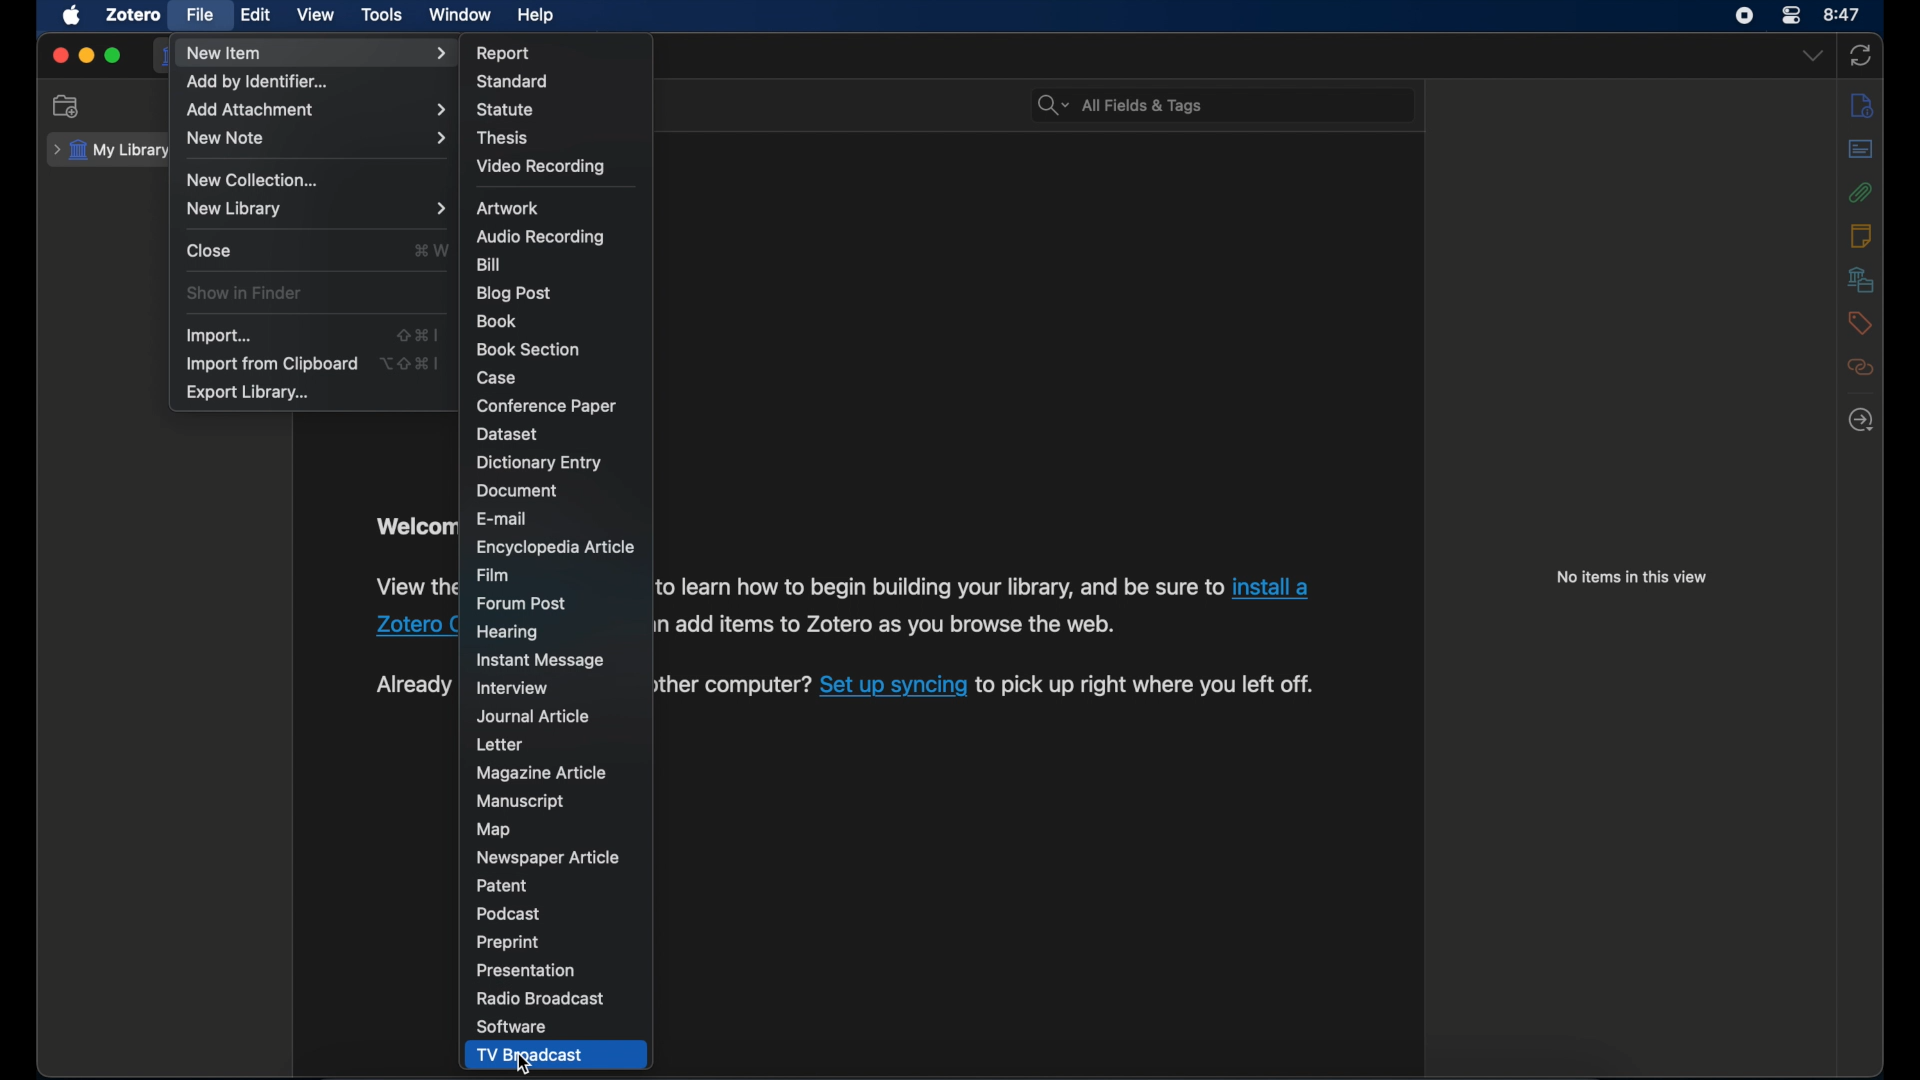  Describe the element at coordinates (508, 207) in the screenshot. I see `artwork` at that location.